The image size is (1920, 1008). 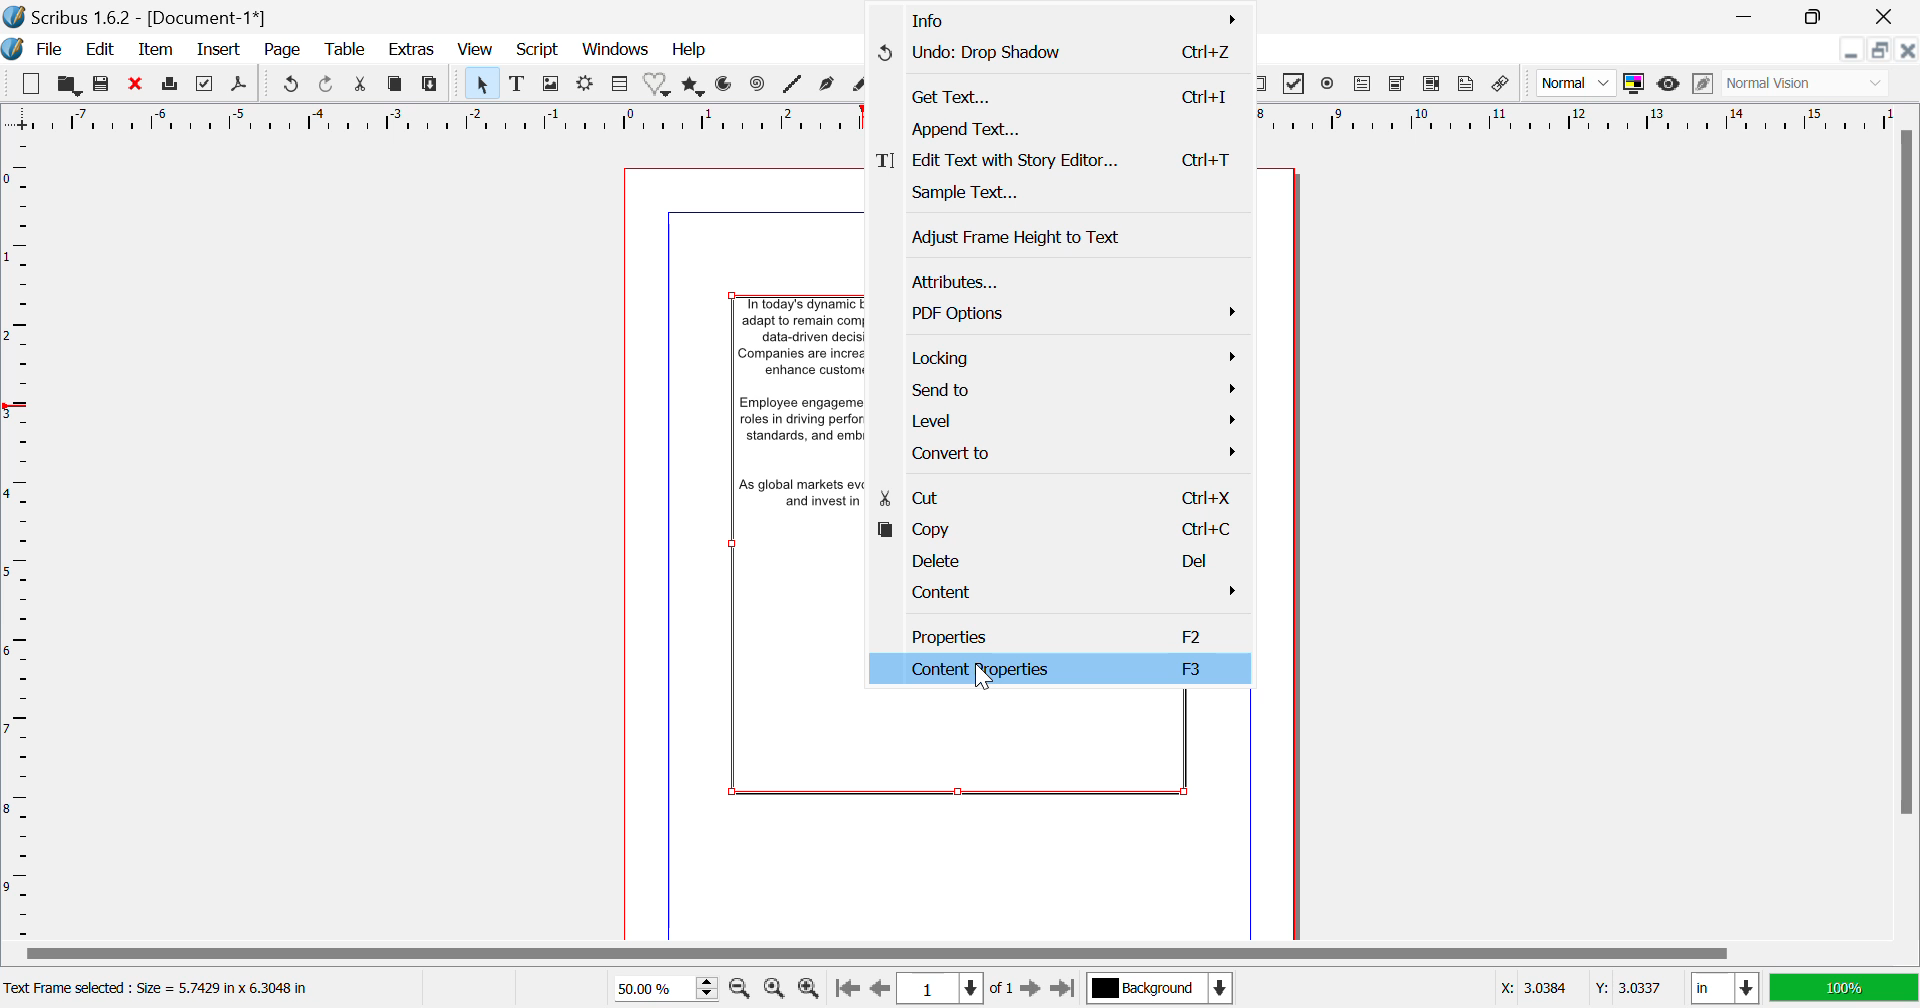 What do you see at coordinates (1636, 82) in the screenshot?
I see `Toggle Color Management` at bounding box center [1636, 82].